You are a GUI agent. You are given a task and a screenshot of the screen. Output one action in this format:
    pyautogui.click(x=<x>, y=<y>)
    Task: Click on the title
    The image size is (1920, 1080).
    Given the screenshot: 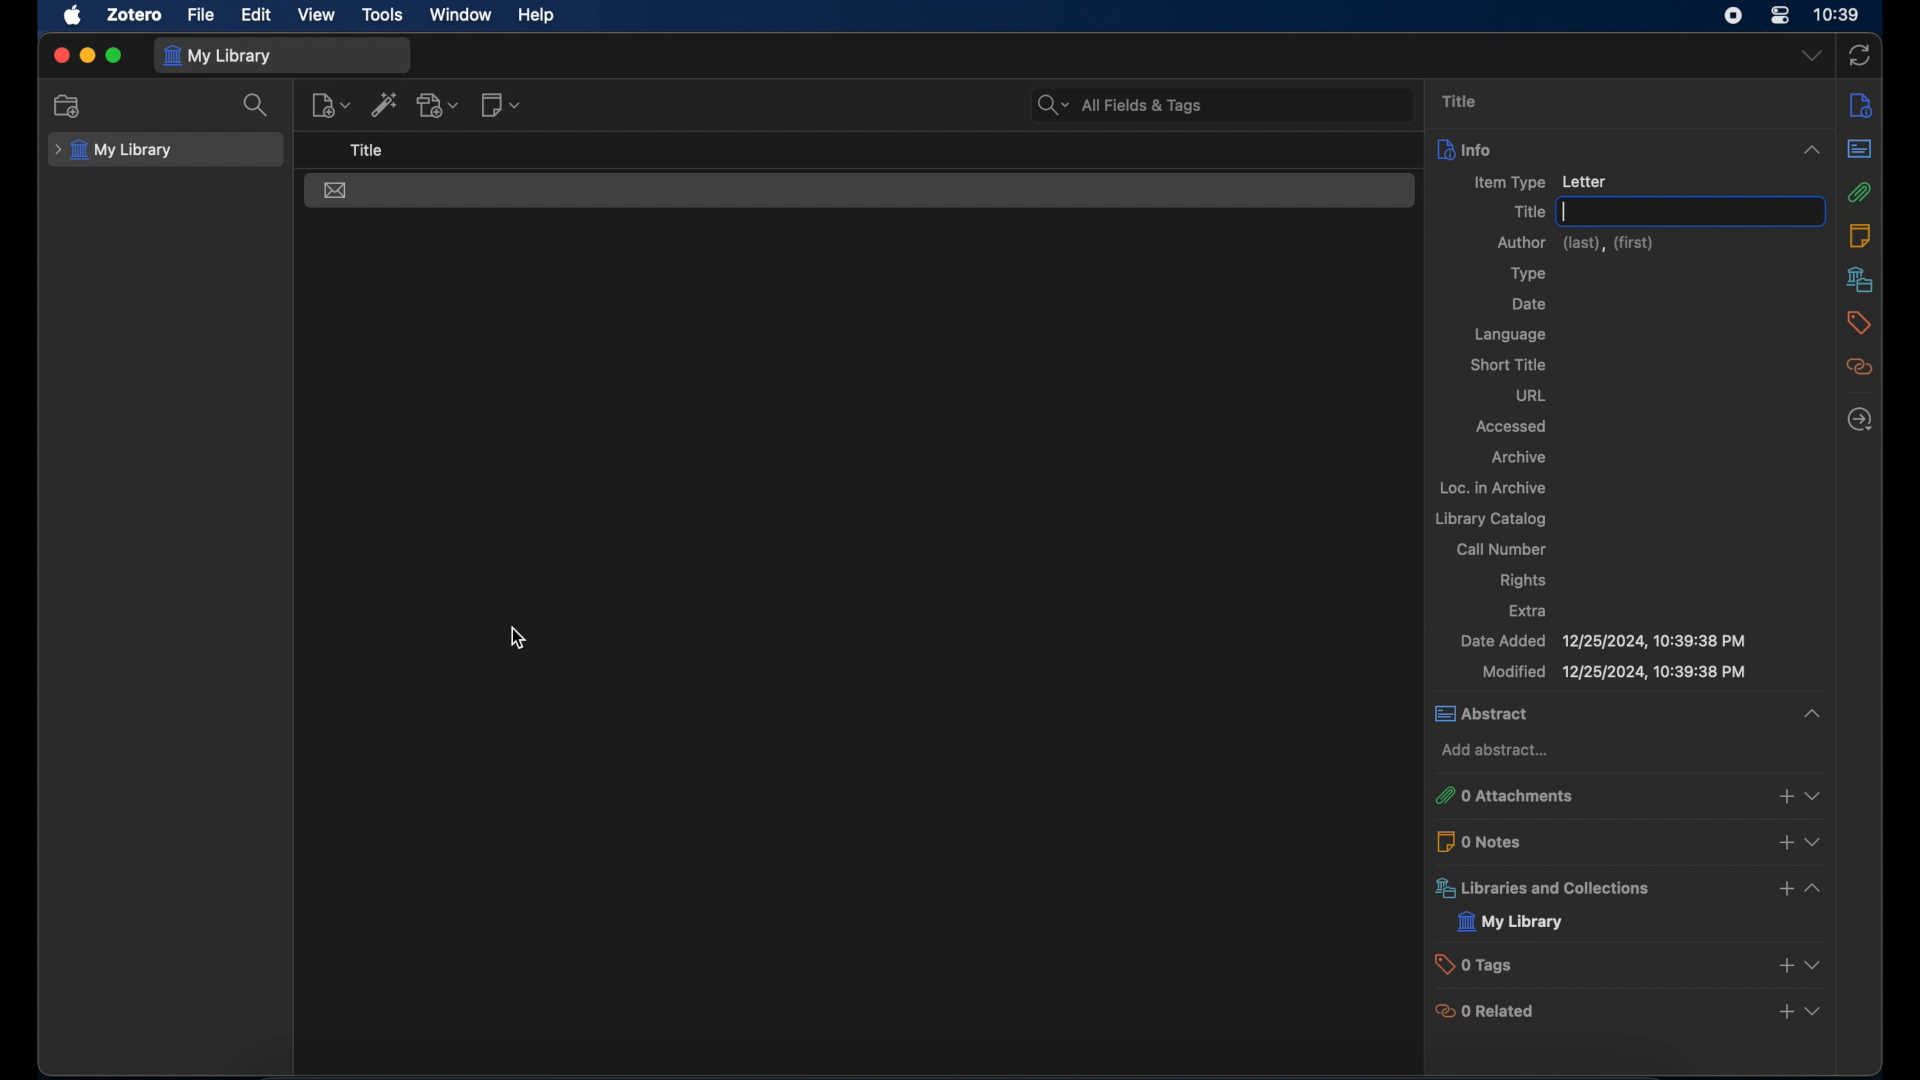 What is the action you would take?
    pyautogui.click(x=1463, y=102)
    